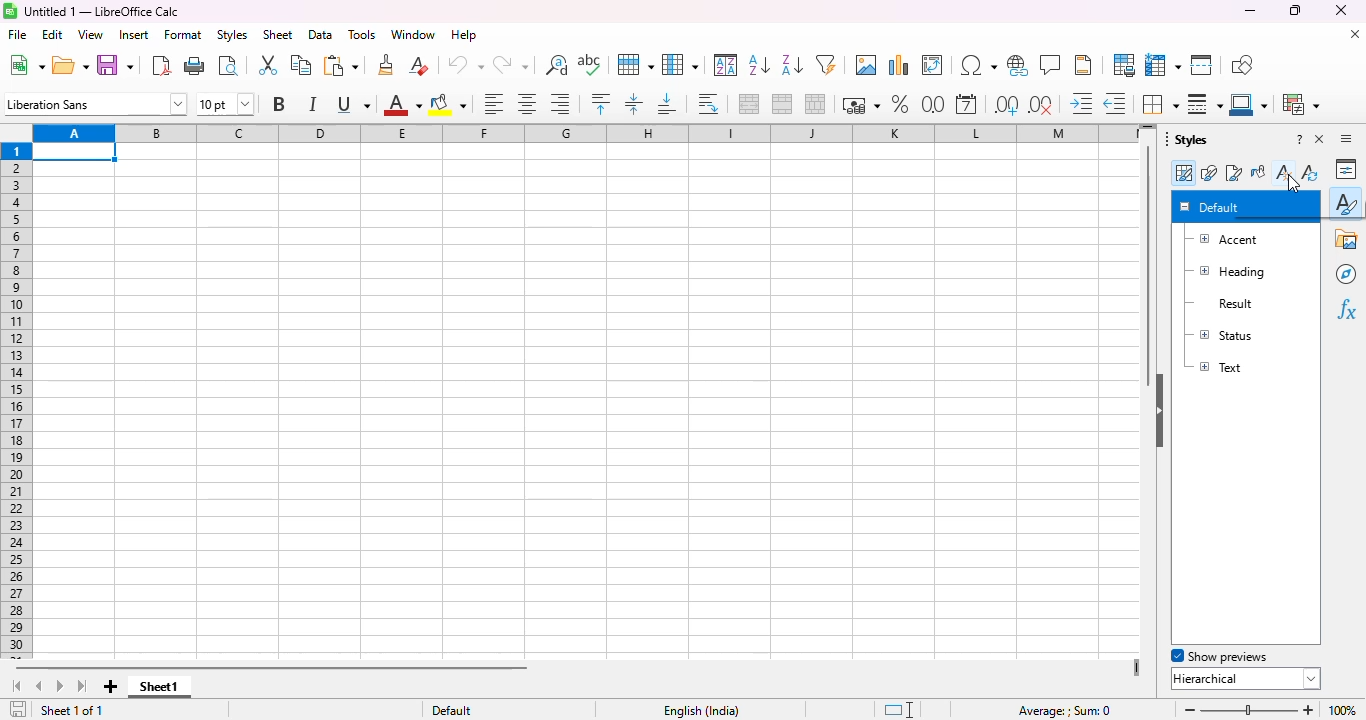  What do you see at coordinates (750, 104) in the screenshot?
I see `merge and center or unmerge cells depending on the current toggle state` at bounding box center [750, 104].